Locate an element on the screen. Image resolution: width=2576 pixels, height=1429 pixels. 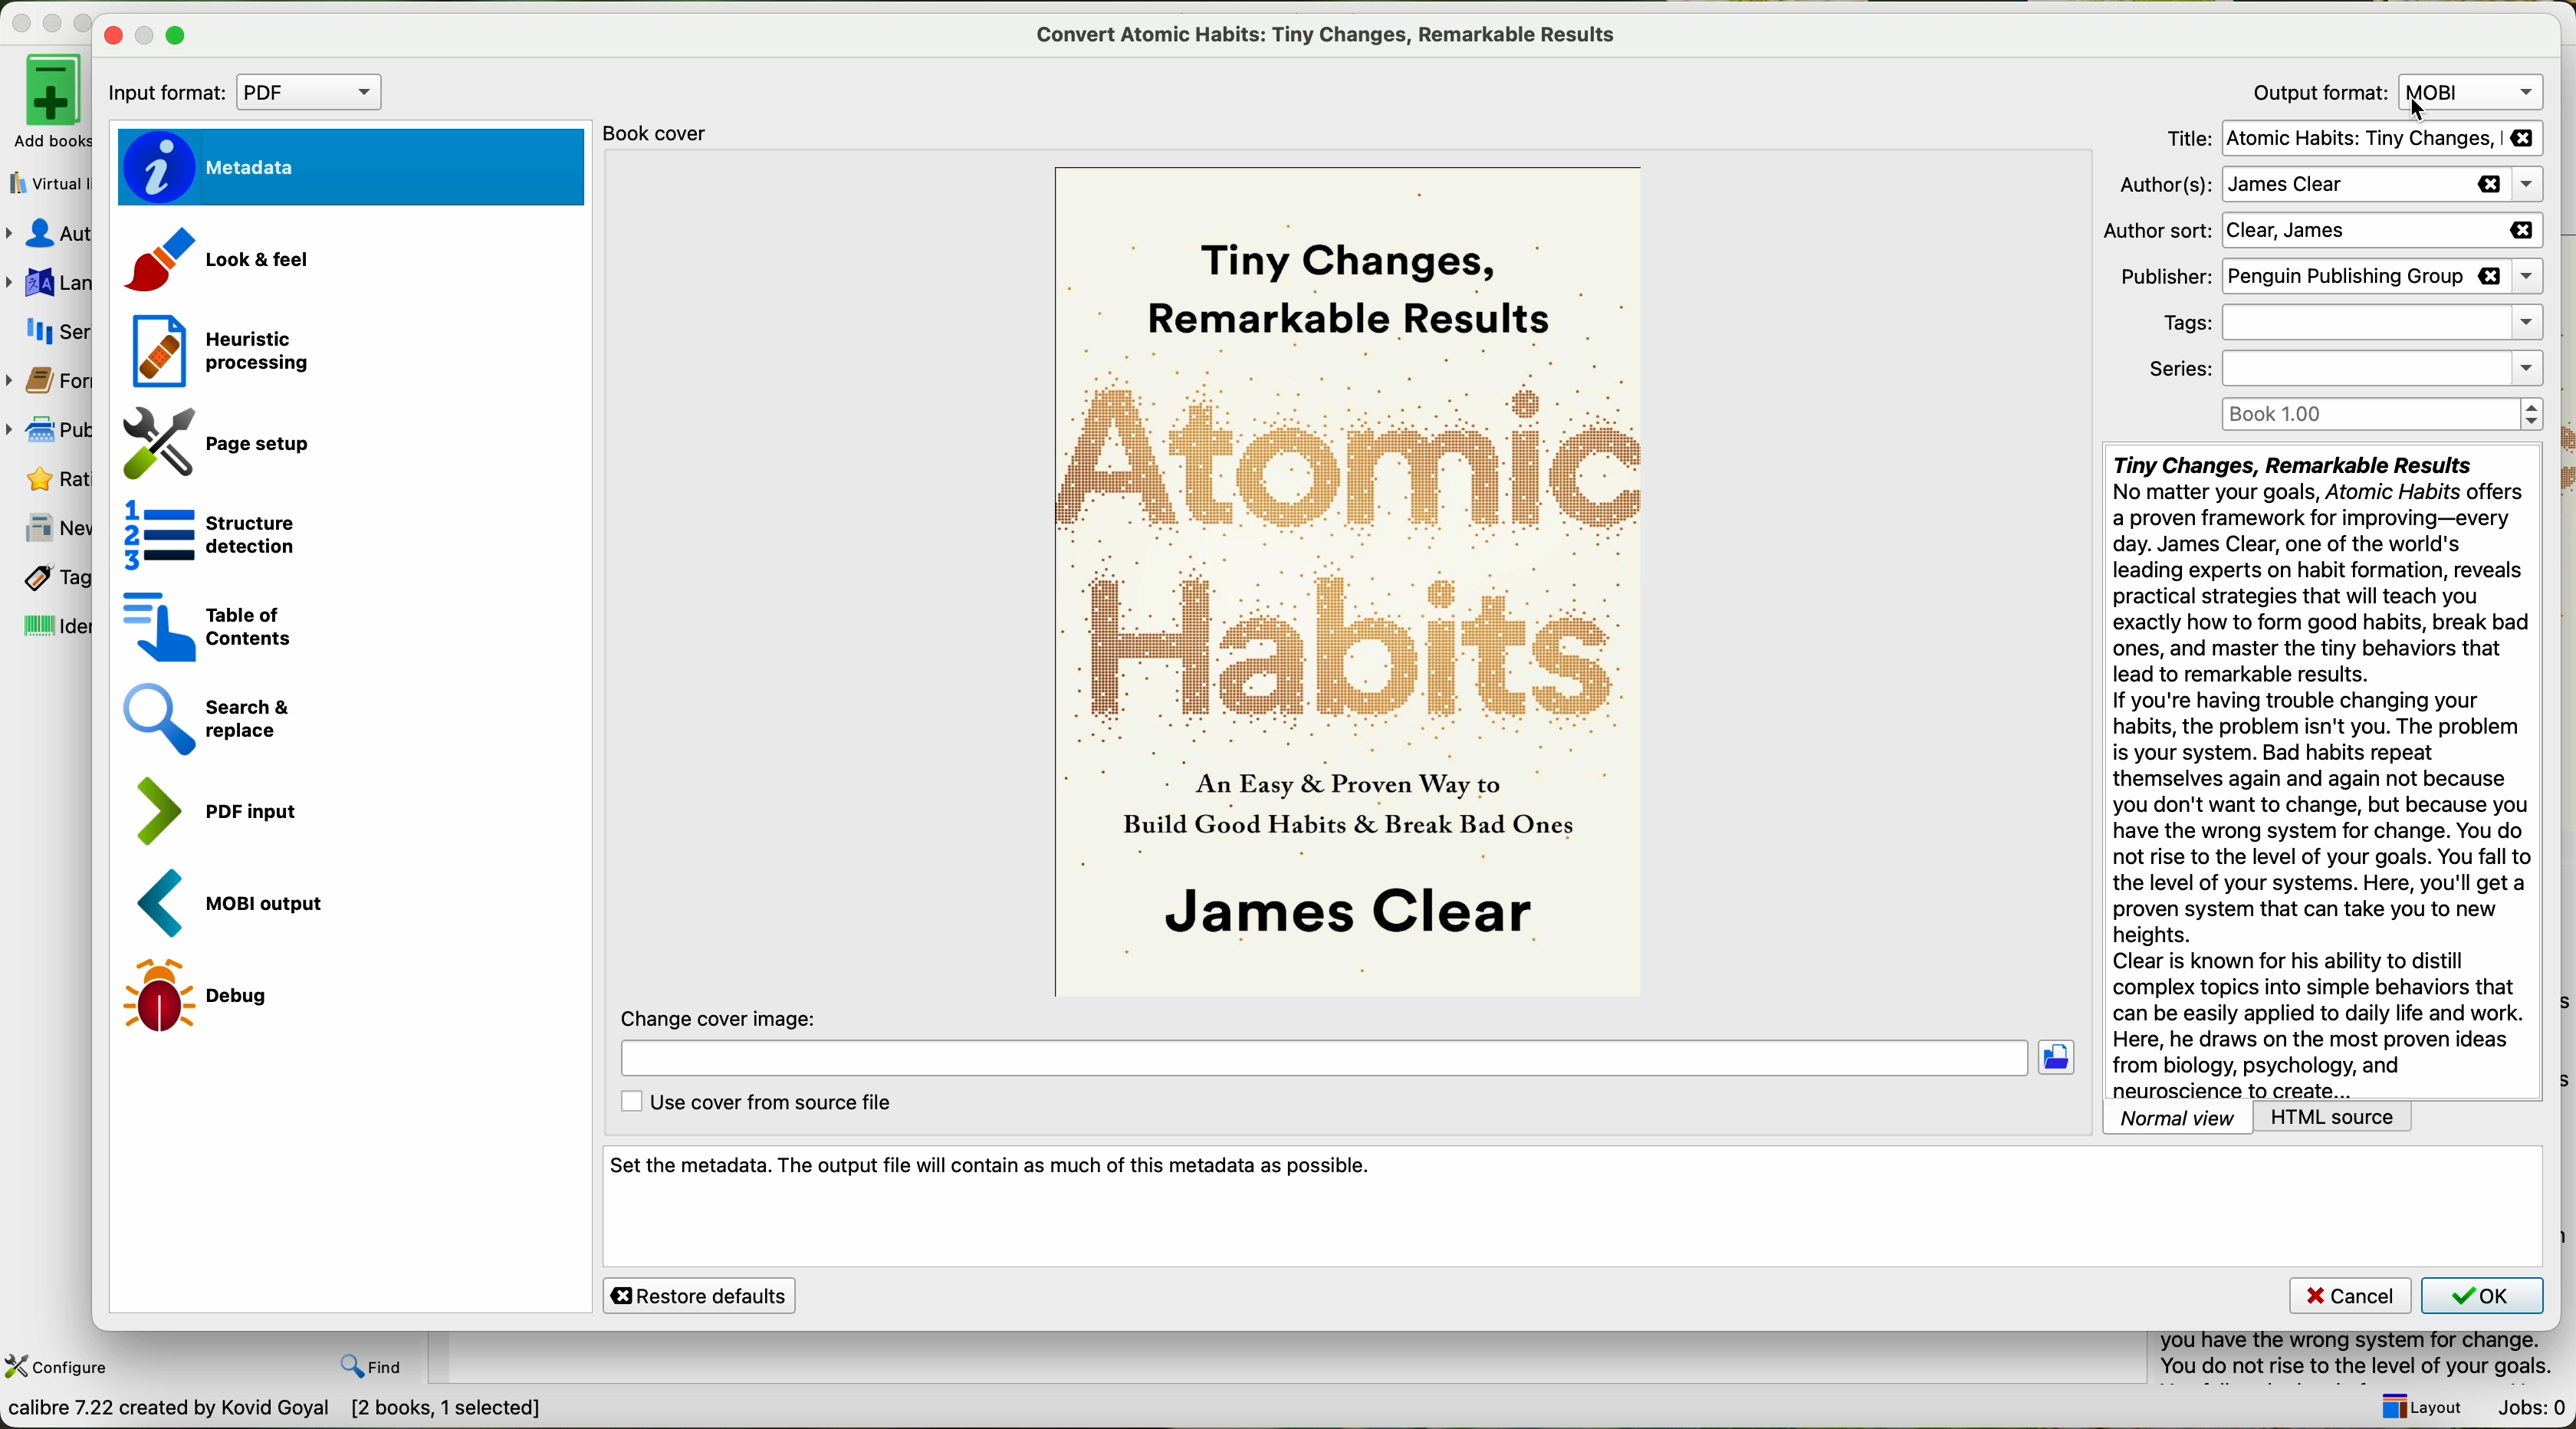
calibre 7.22 is located at coordinates (279, 1412).